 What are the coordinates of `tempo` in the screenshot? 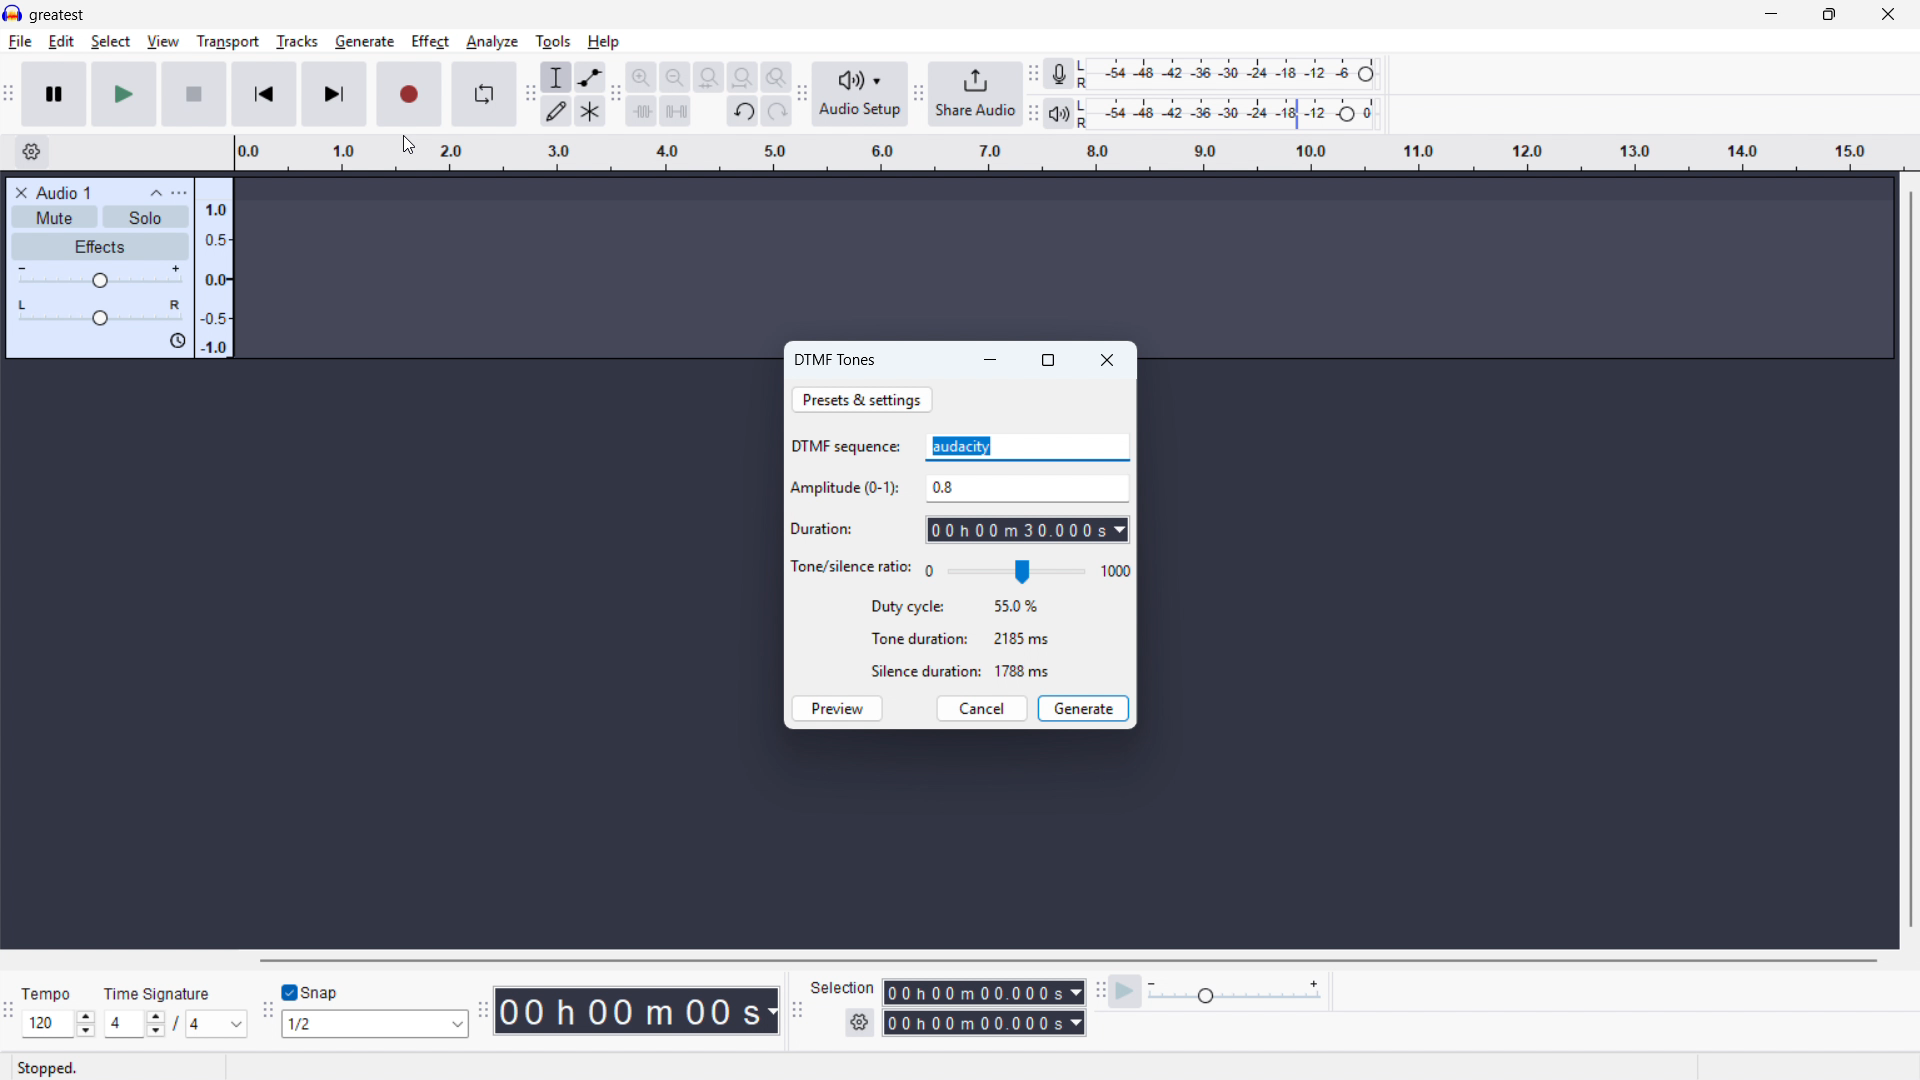 It's located at (51, 994).